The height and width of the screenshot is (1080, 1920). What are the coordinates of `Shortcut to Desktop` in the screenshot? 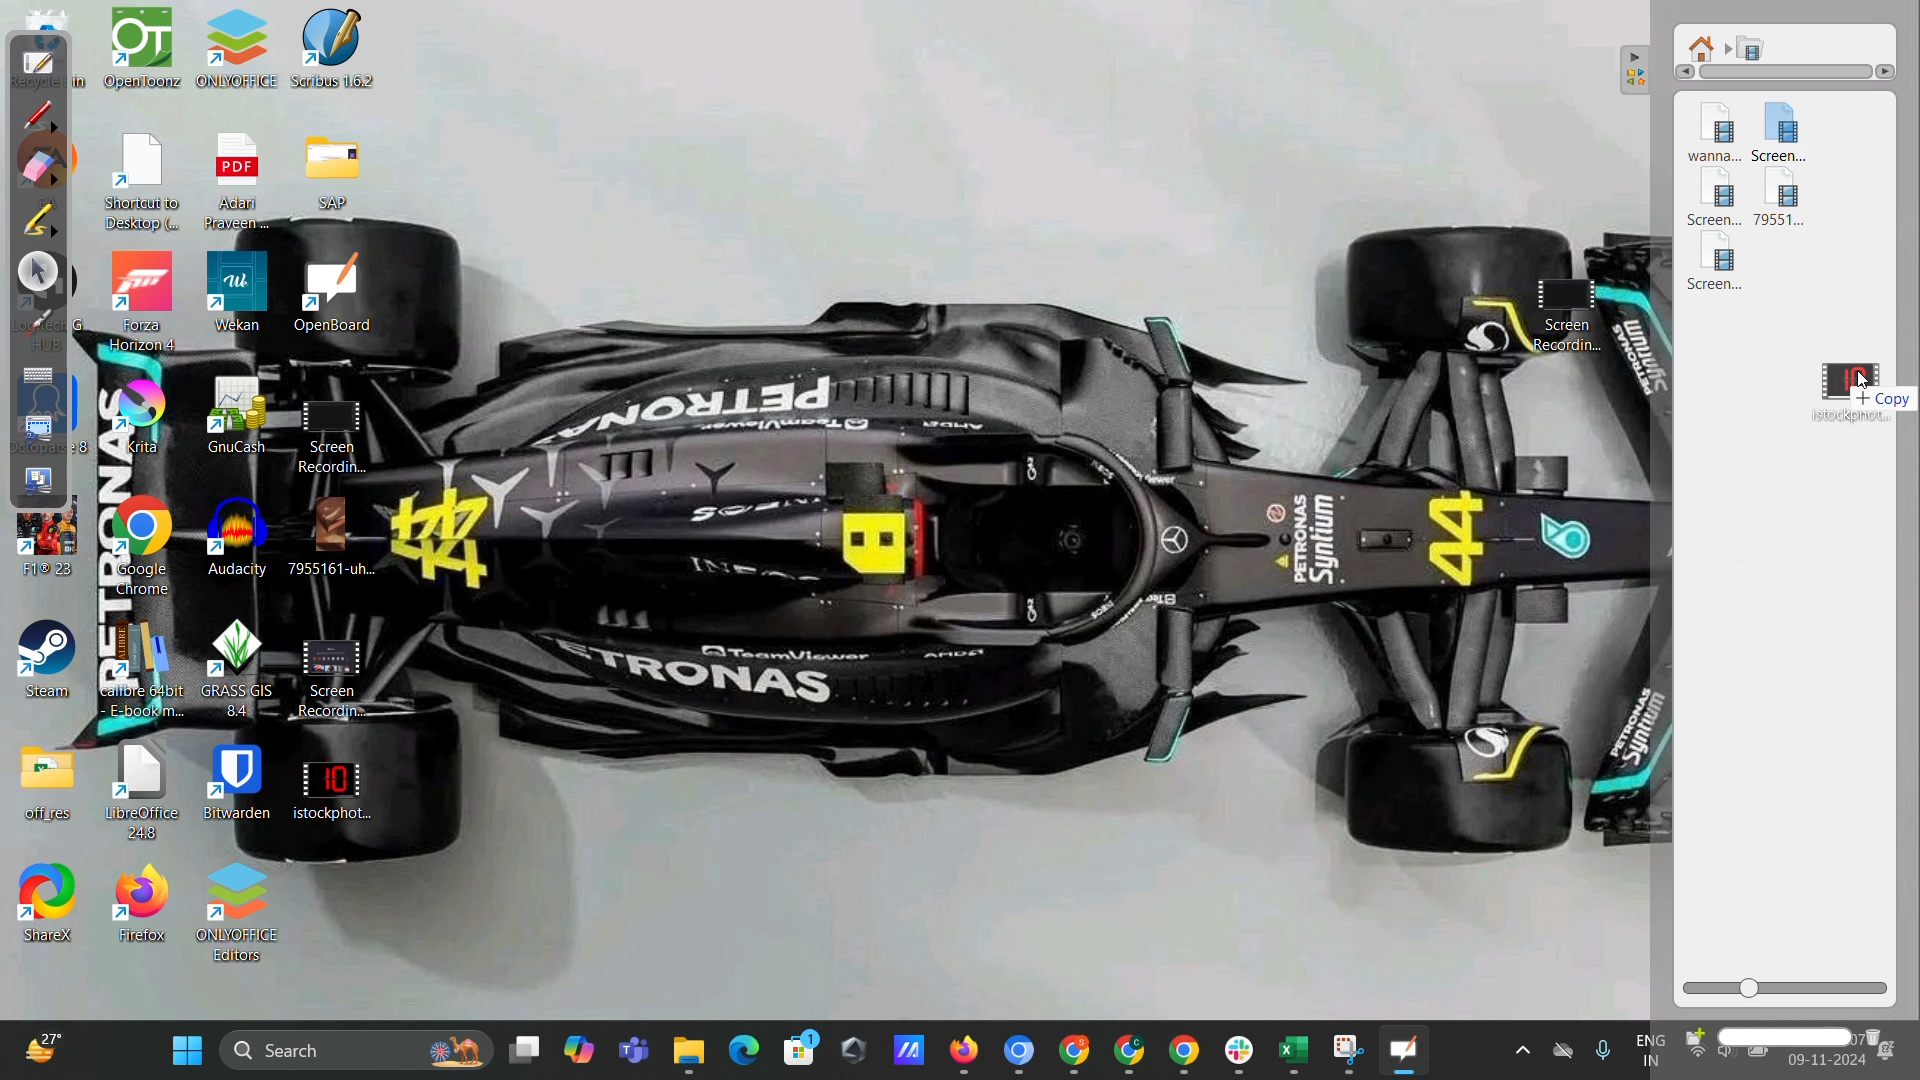 It's located at (147, 186).